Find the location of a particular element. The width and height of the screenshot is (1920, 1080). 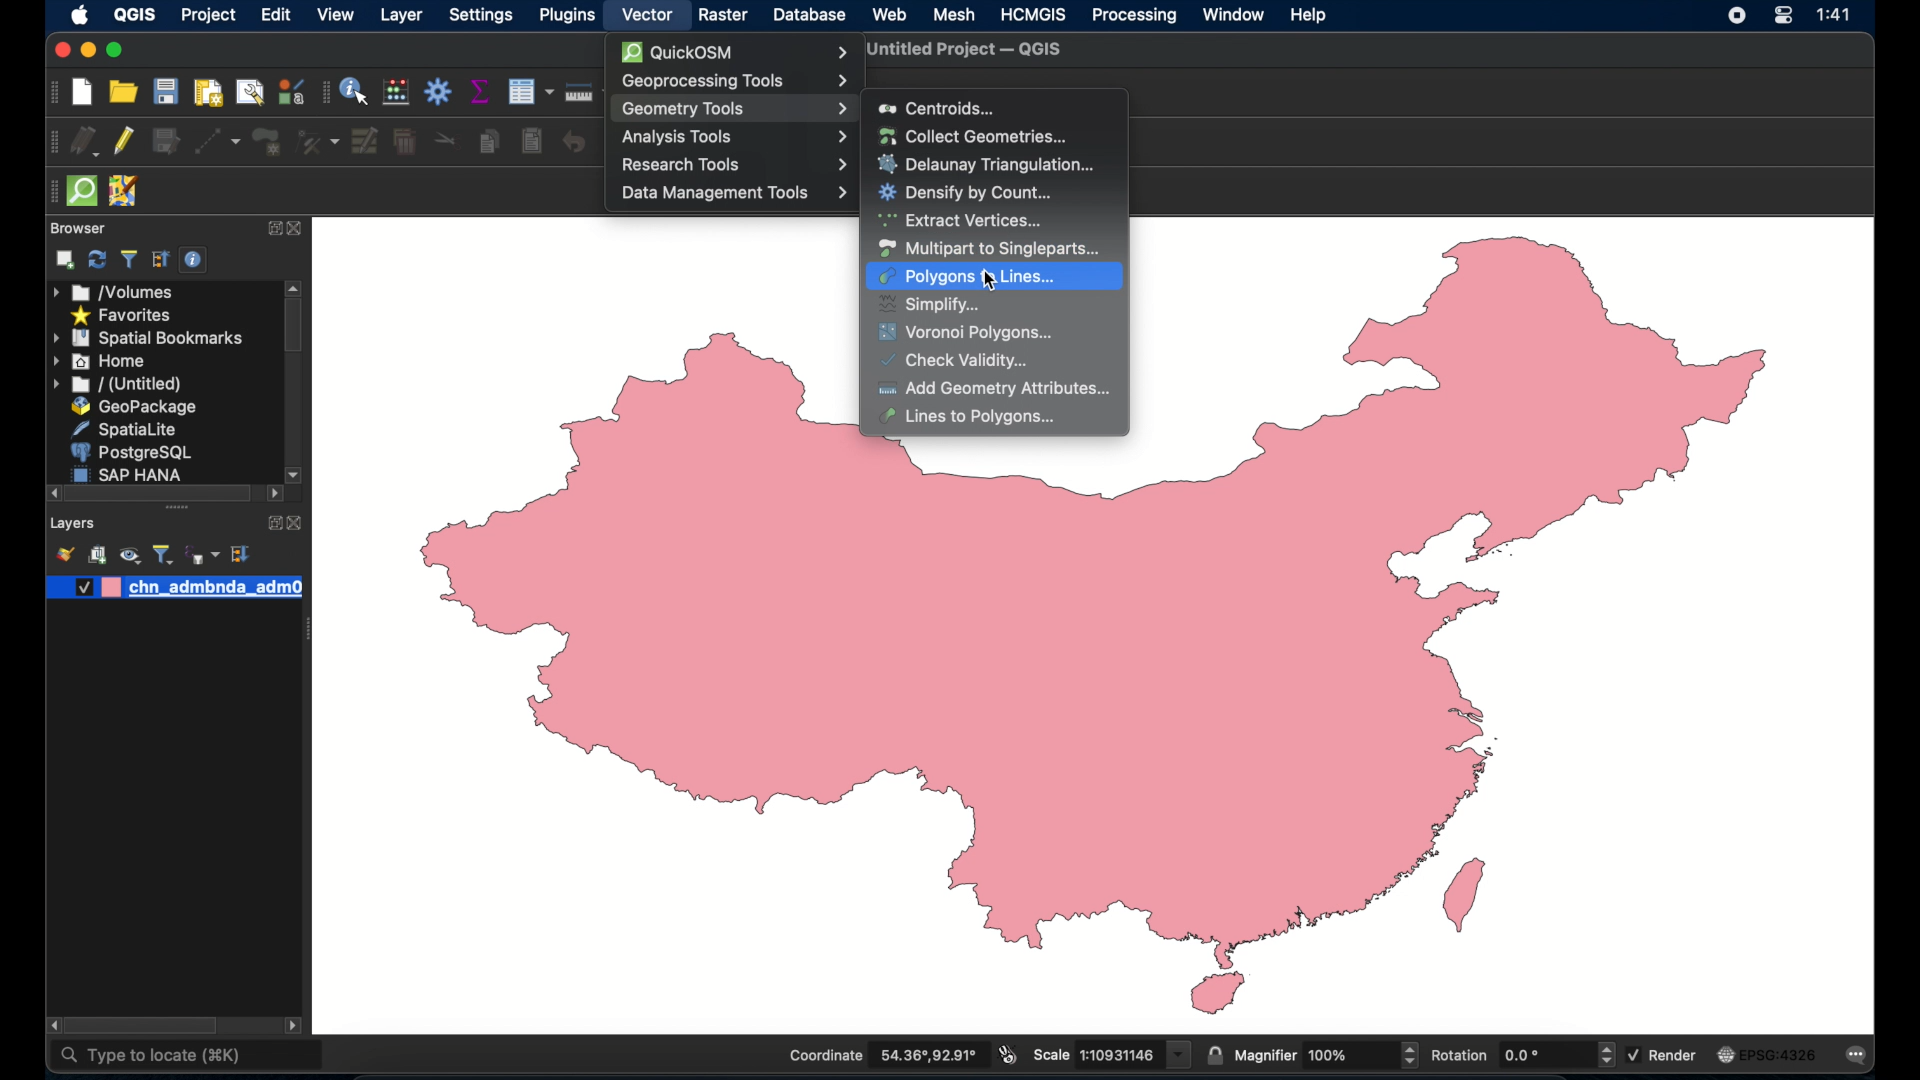

new project is located at coordinates (83, 92).